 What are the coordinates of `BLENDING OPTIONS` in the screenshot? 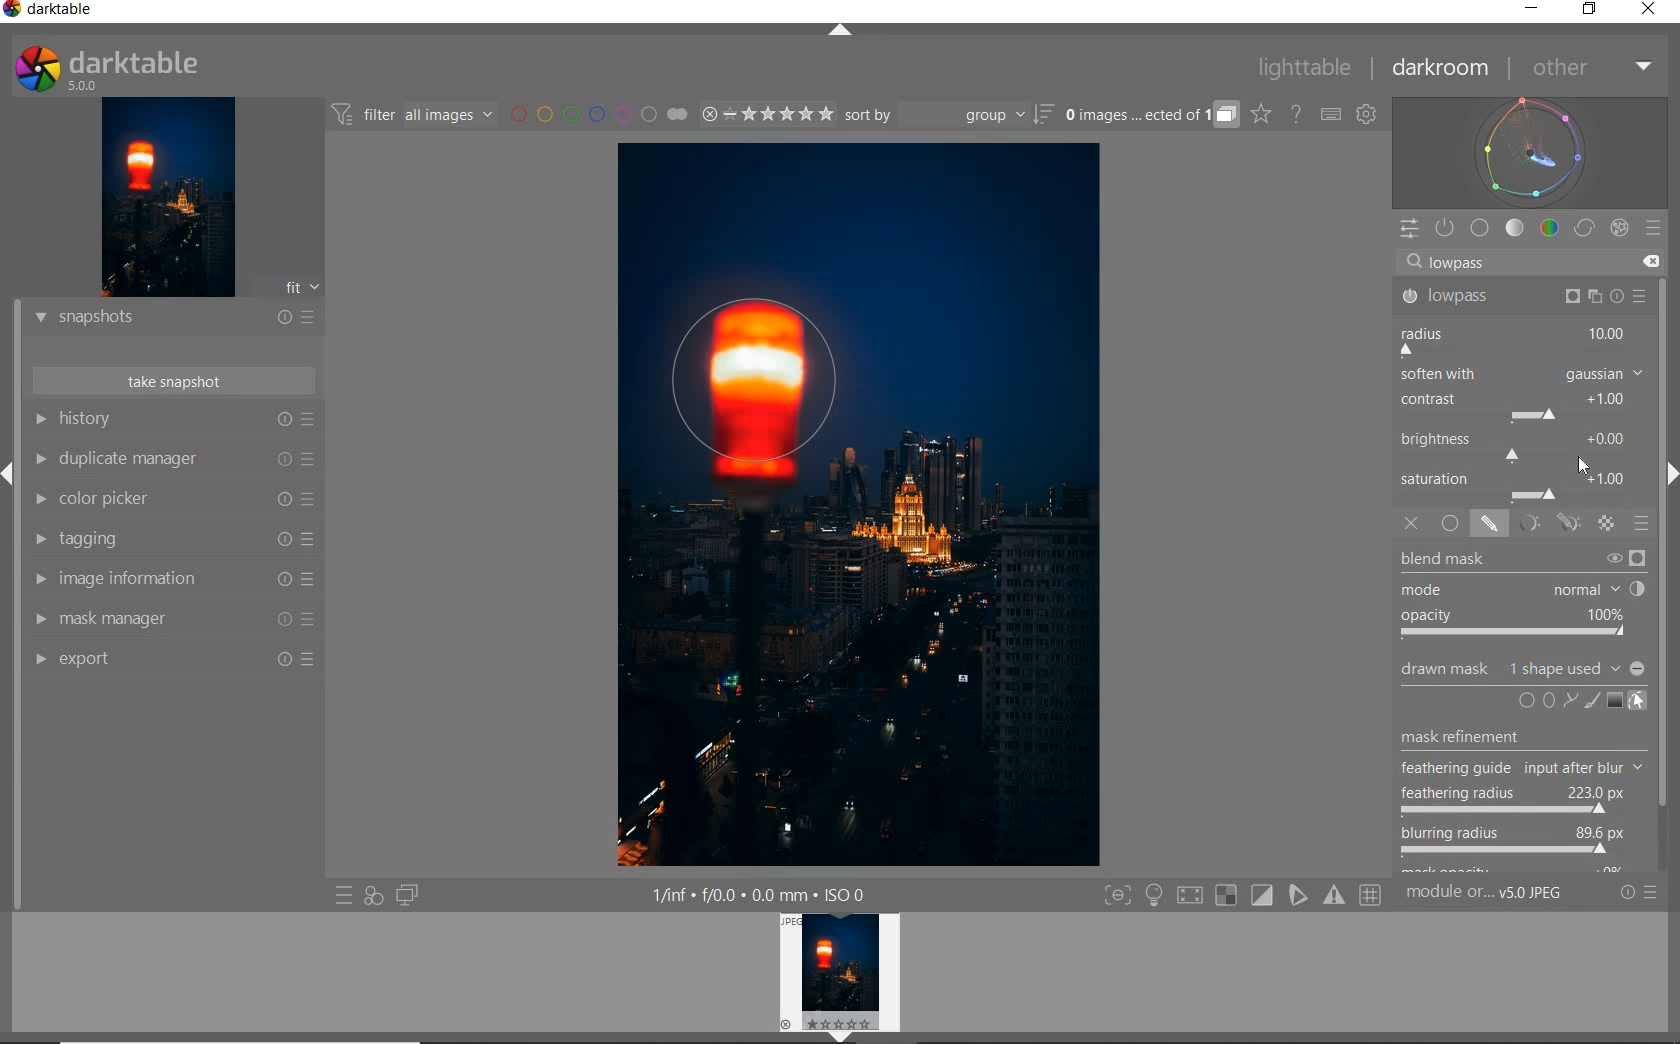 It's located at (1643, 524).